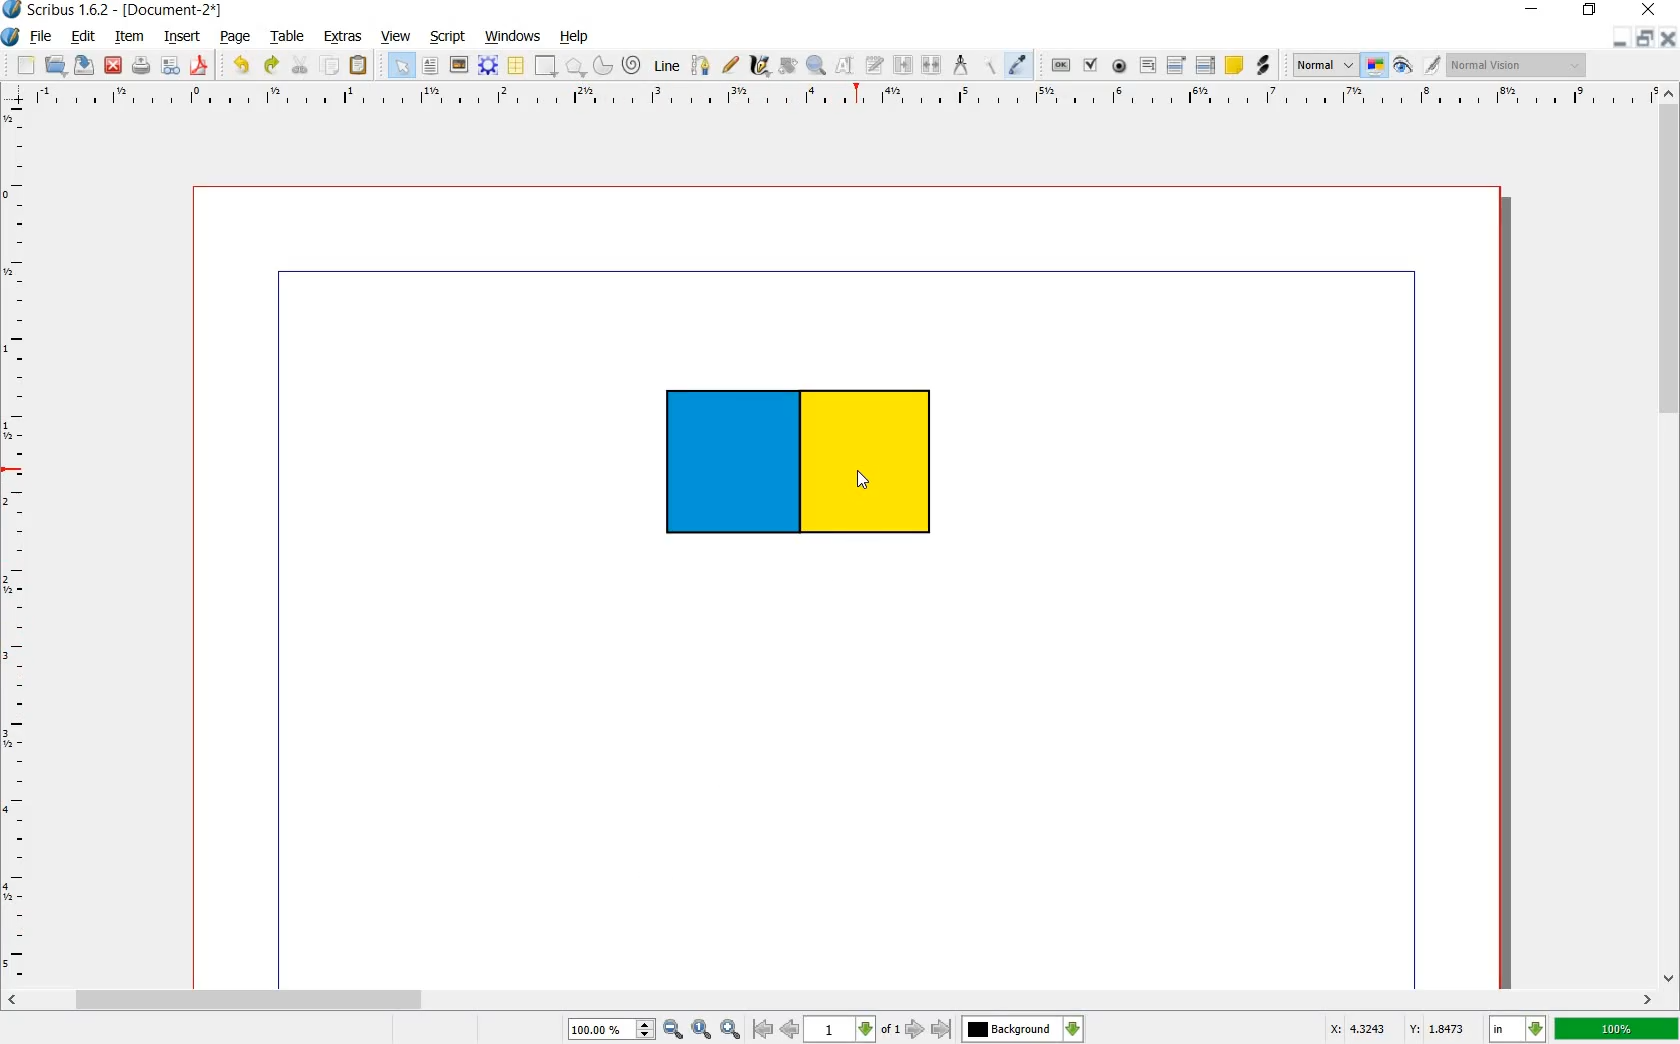  I want to click on pdf radio button, so click(1121, 66).